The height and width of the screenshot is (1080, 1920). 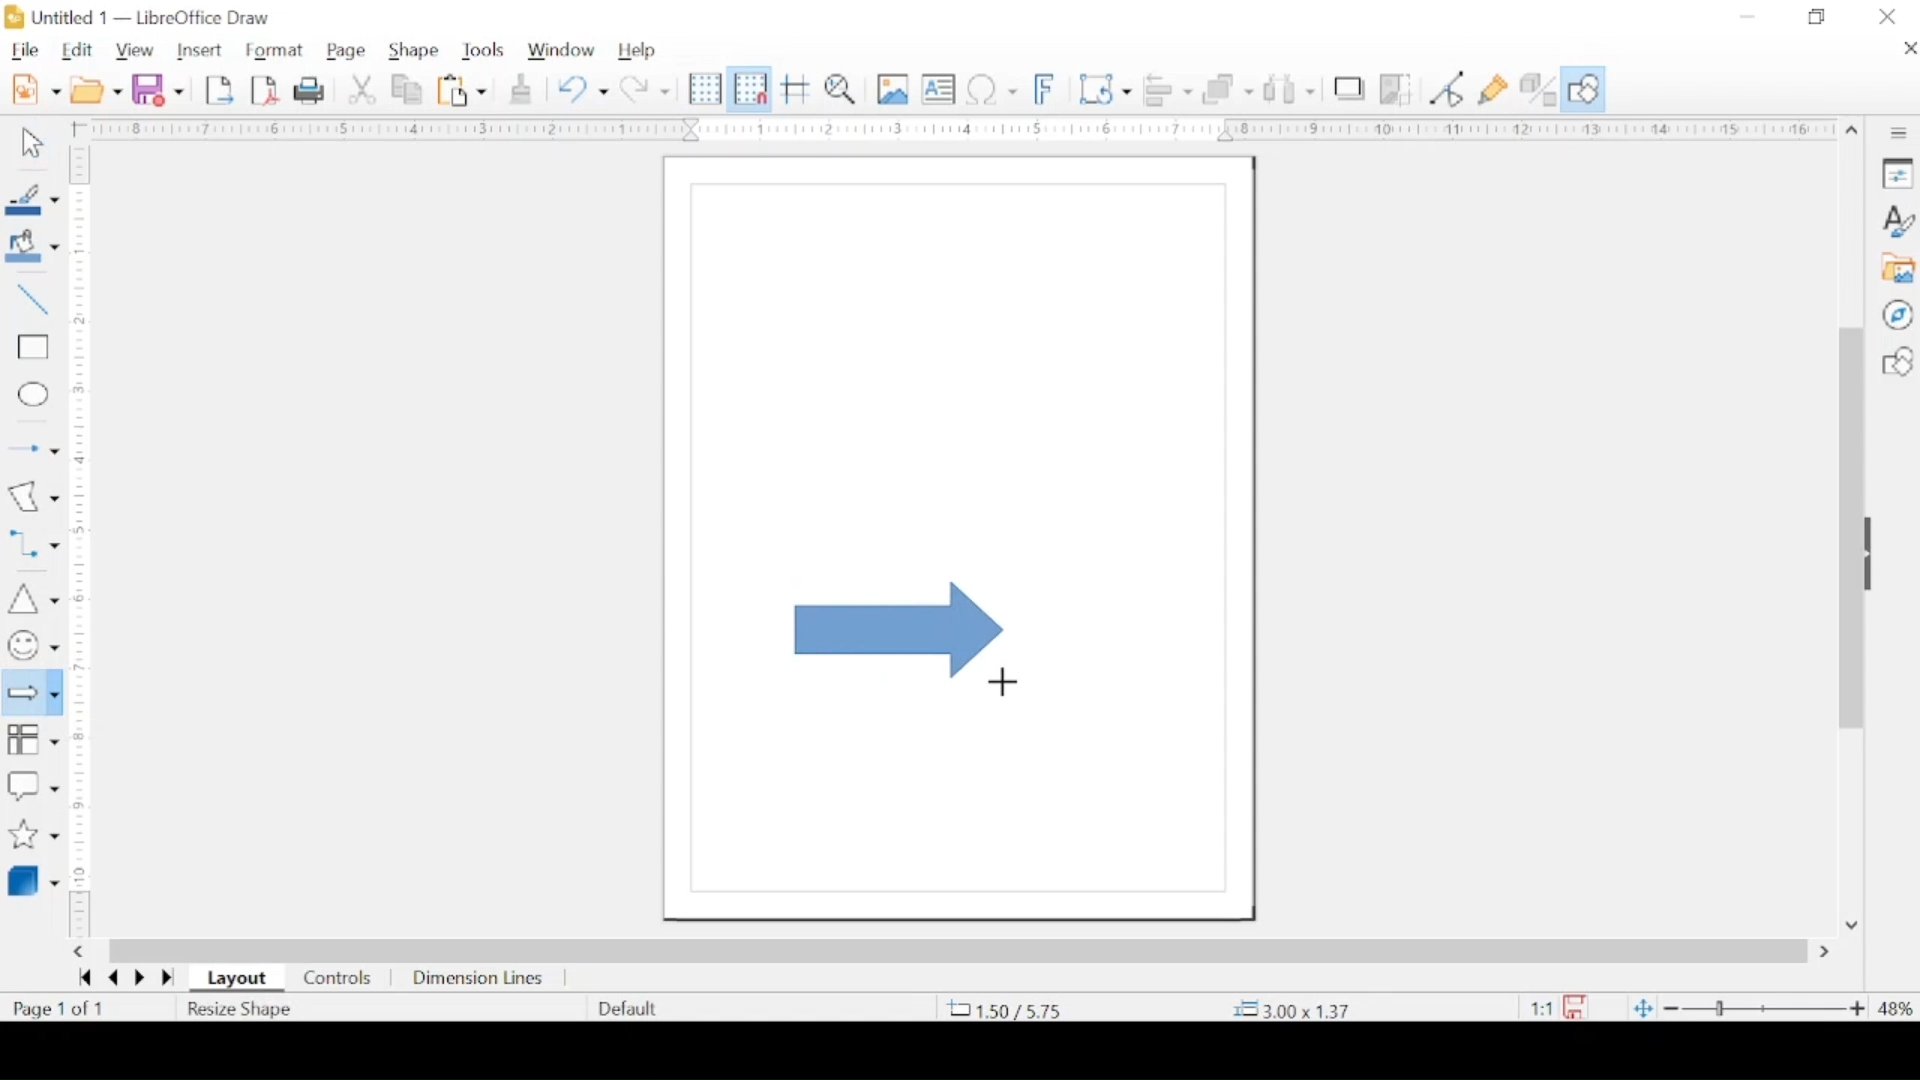 What do you see at coordinates (237, 979) in the screenshot?
I see `layout` at bounding box center [237, 979].